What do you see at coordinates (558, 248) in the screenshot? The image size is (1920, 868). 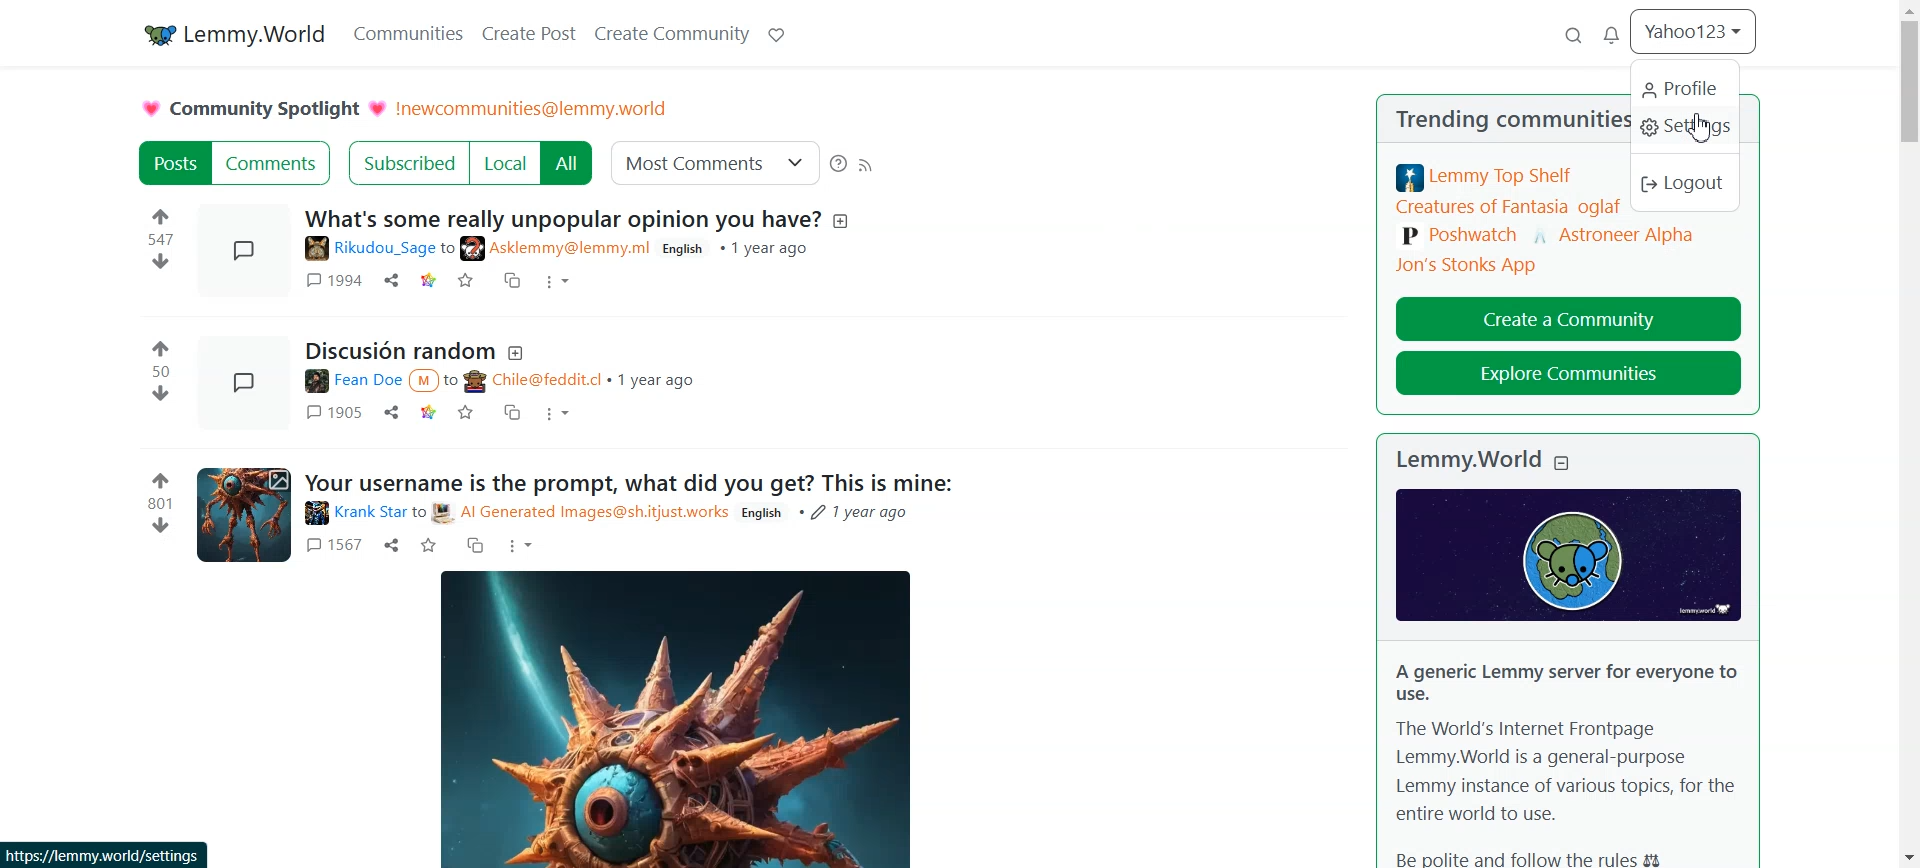 I see `asklemmy@lemmy.ml` at bounding box center [558, 248].